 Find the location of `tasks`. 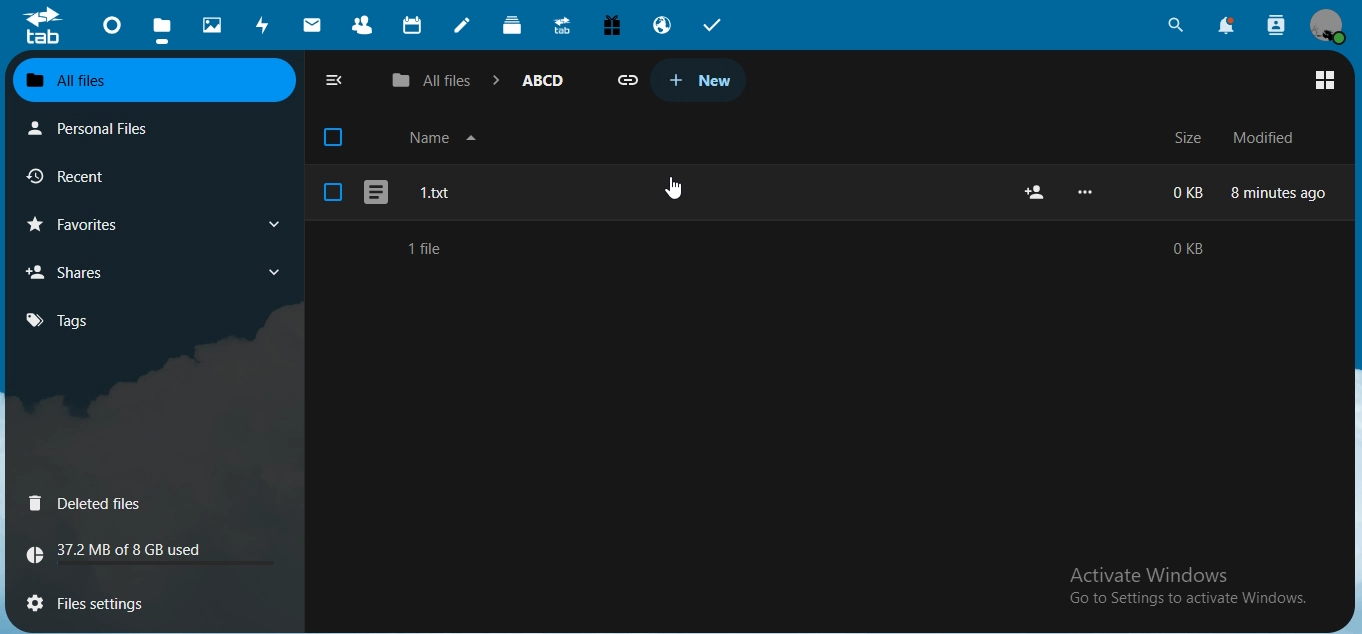

tasks is located at coordinates (713, 24).